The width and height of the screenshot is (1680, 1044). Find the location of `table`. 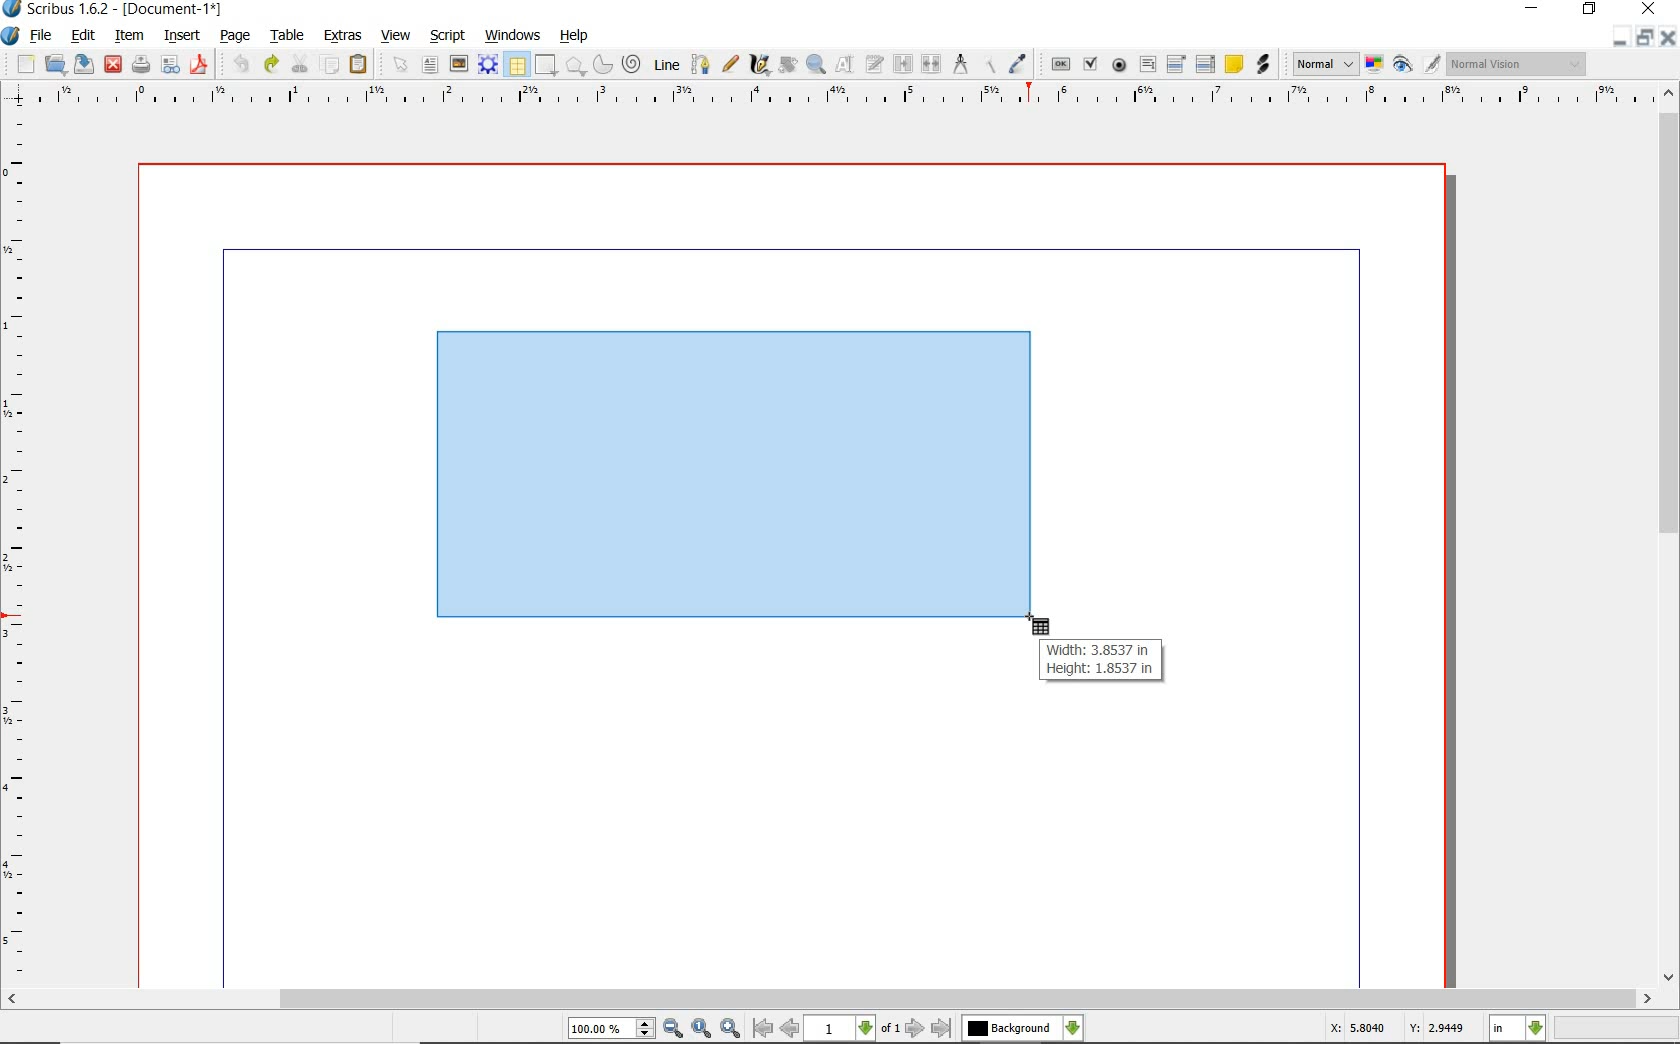

table is located at coordinates (289, 37).